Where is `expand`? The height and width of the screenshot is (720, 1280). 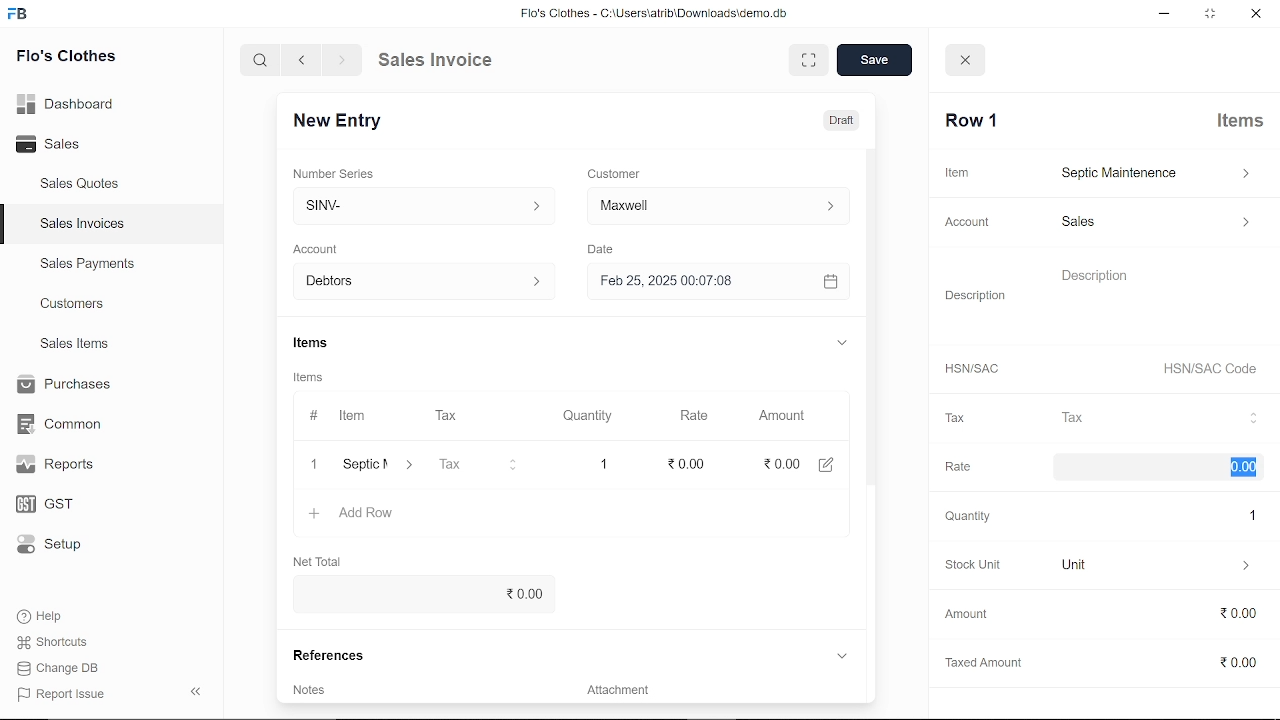 expand is located at coordinates (805, 59).